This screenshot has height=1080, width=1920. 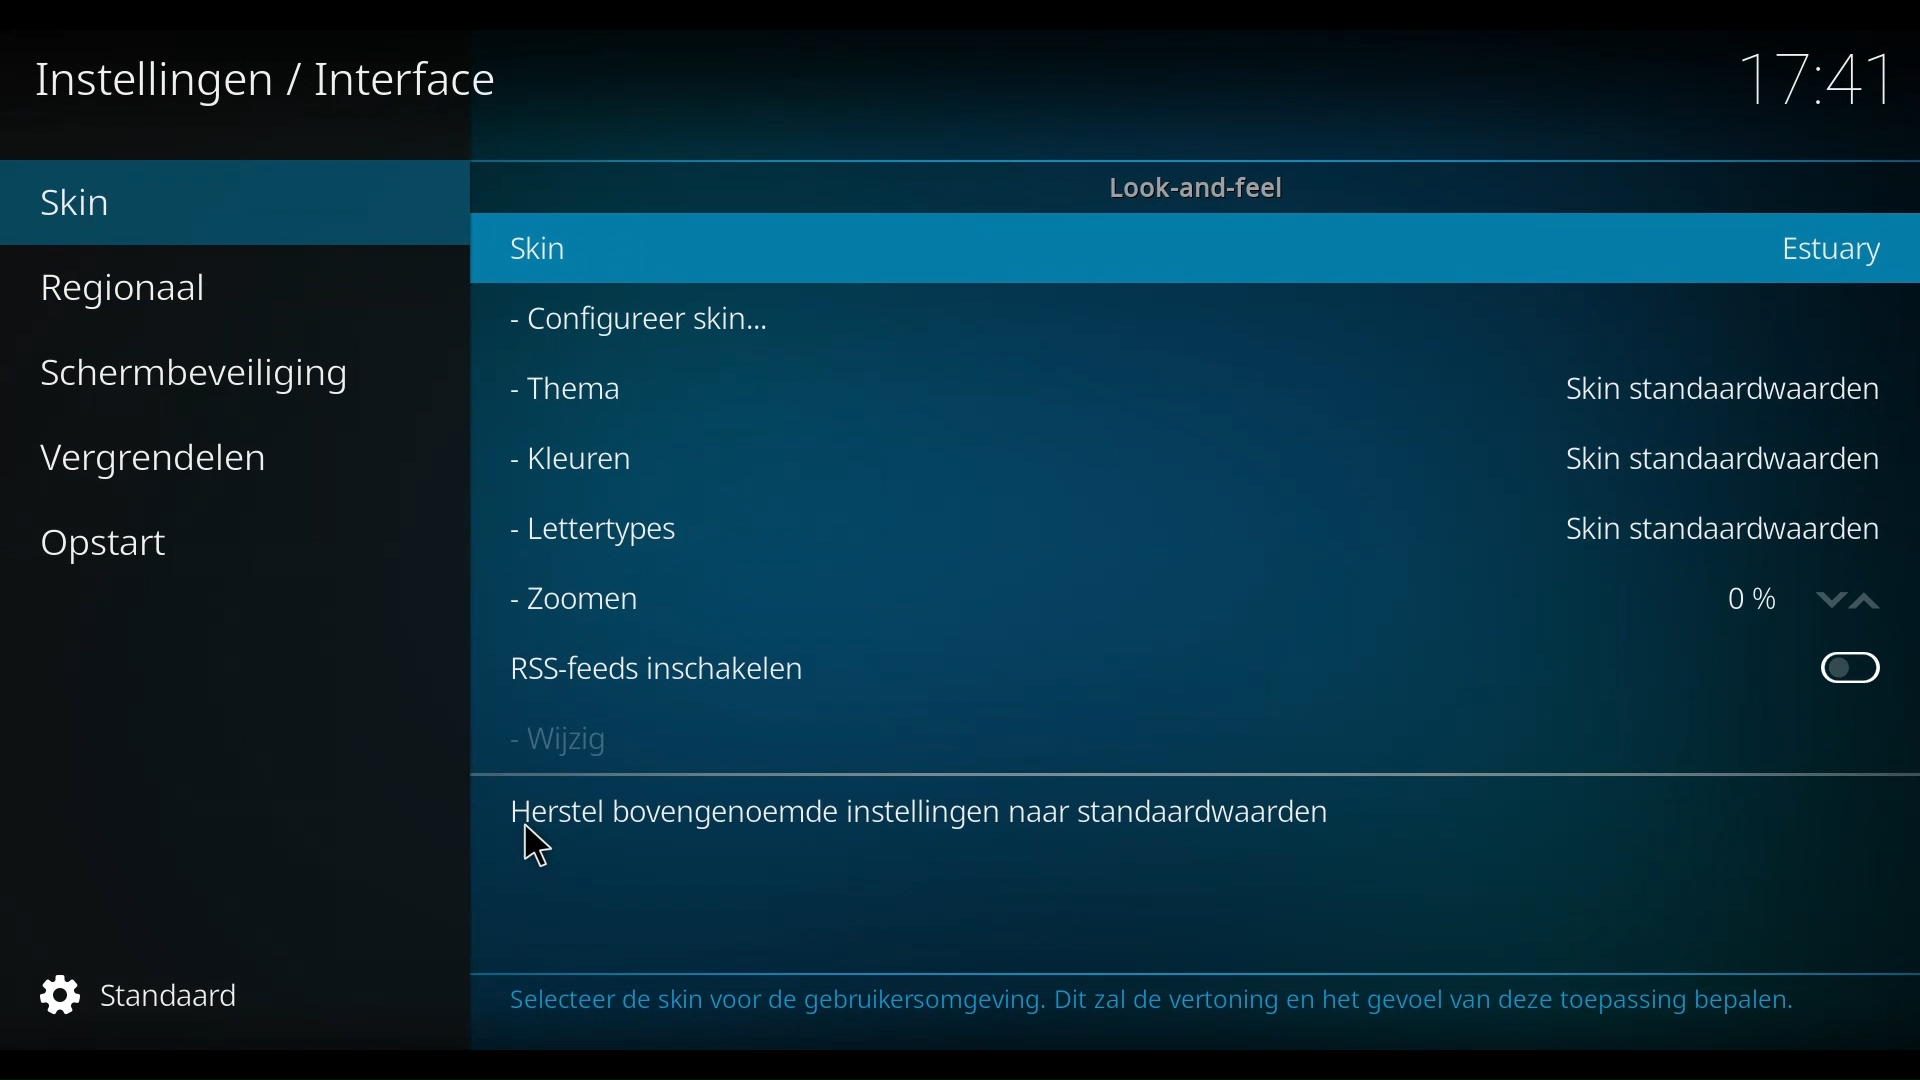 I want to click on RSS-feed inschakelen, so click(x=661, y=671).